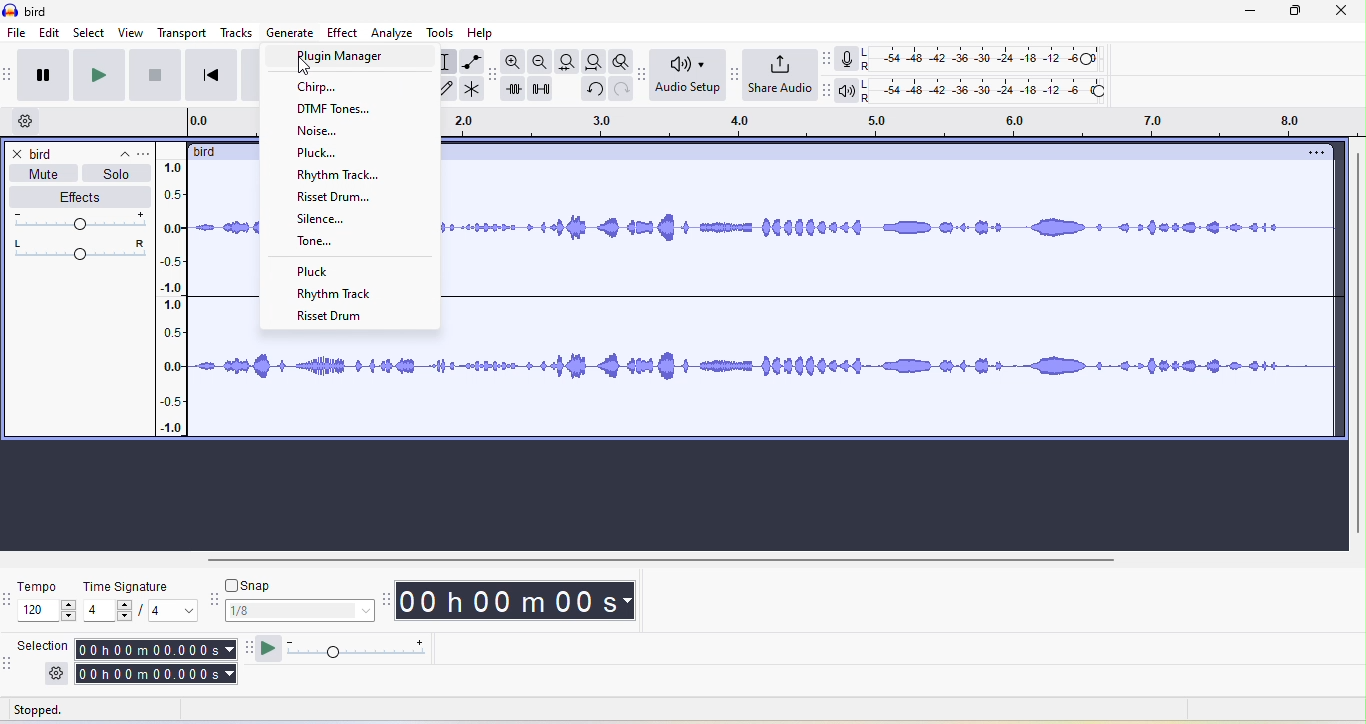 The height and width of the screenshot is (724, 1366). What do you see at coordinates (292, 33) in the screenshot?
I see `generate` at bounding box center [292, 33].